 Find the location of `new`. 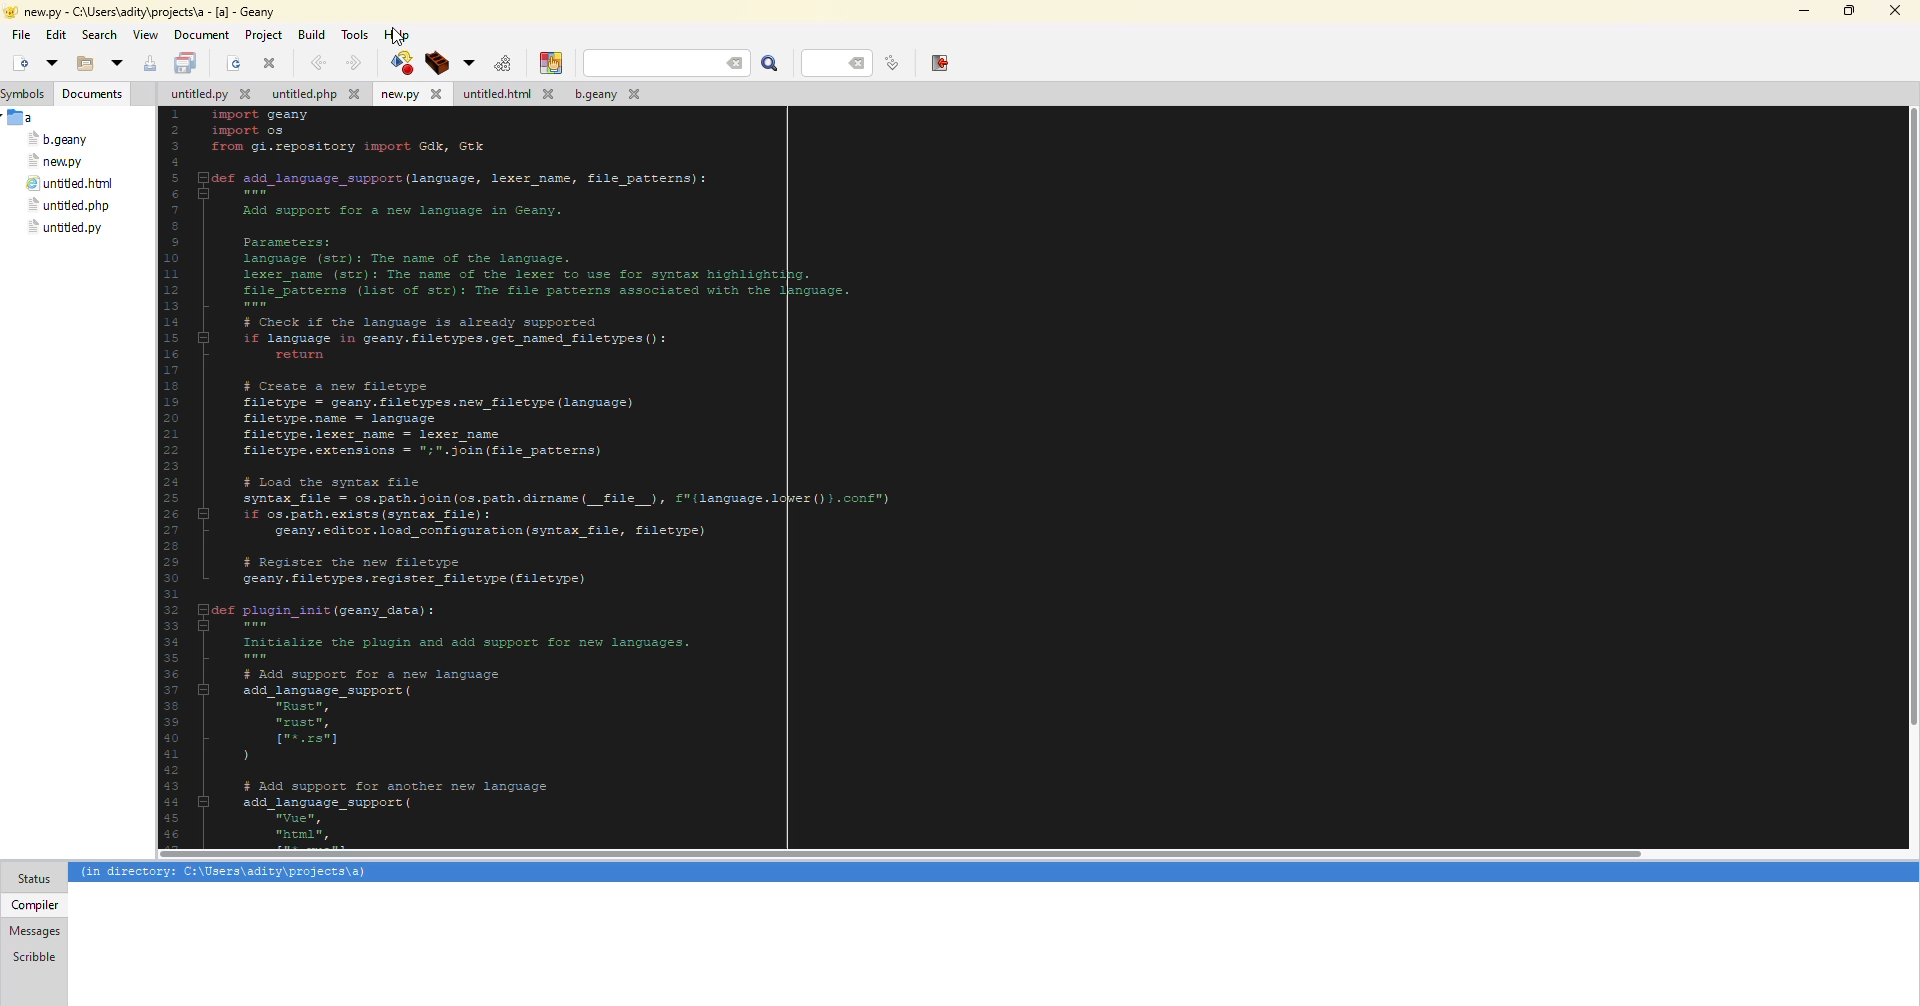

new is located at coordinates (18, 64).